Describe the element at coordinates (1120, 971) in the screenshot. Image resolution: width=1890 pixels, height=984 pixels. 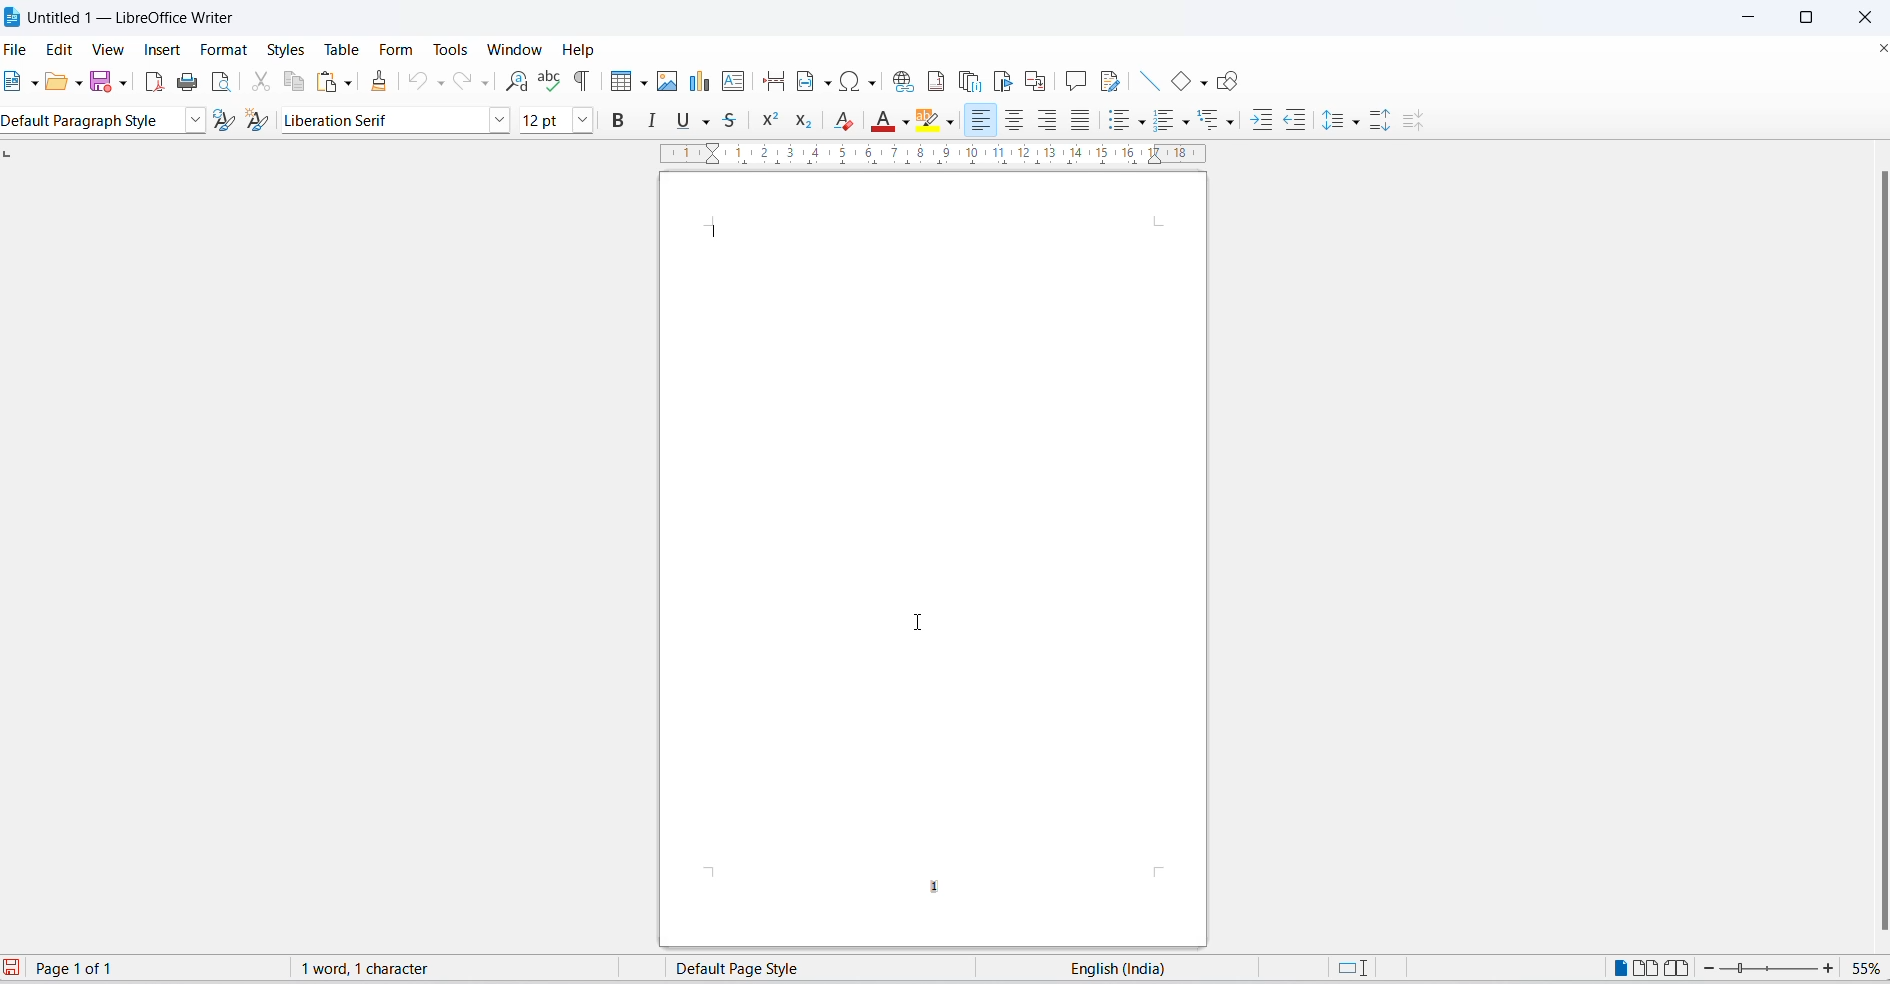
I see `English(India)` at that location.